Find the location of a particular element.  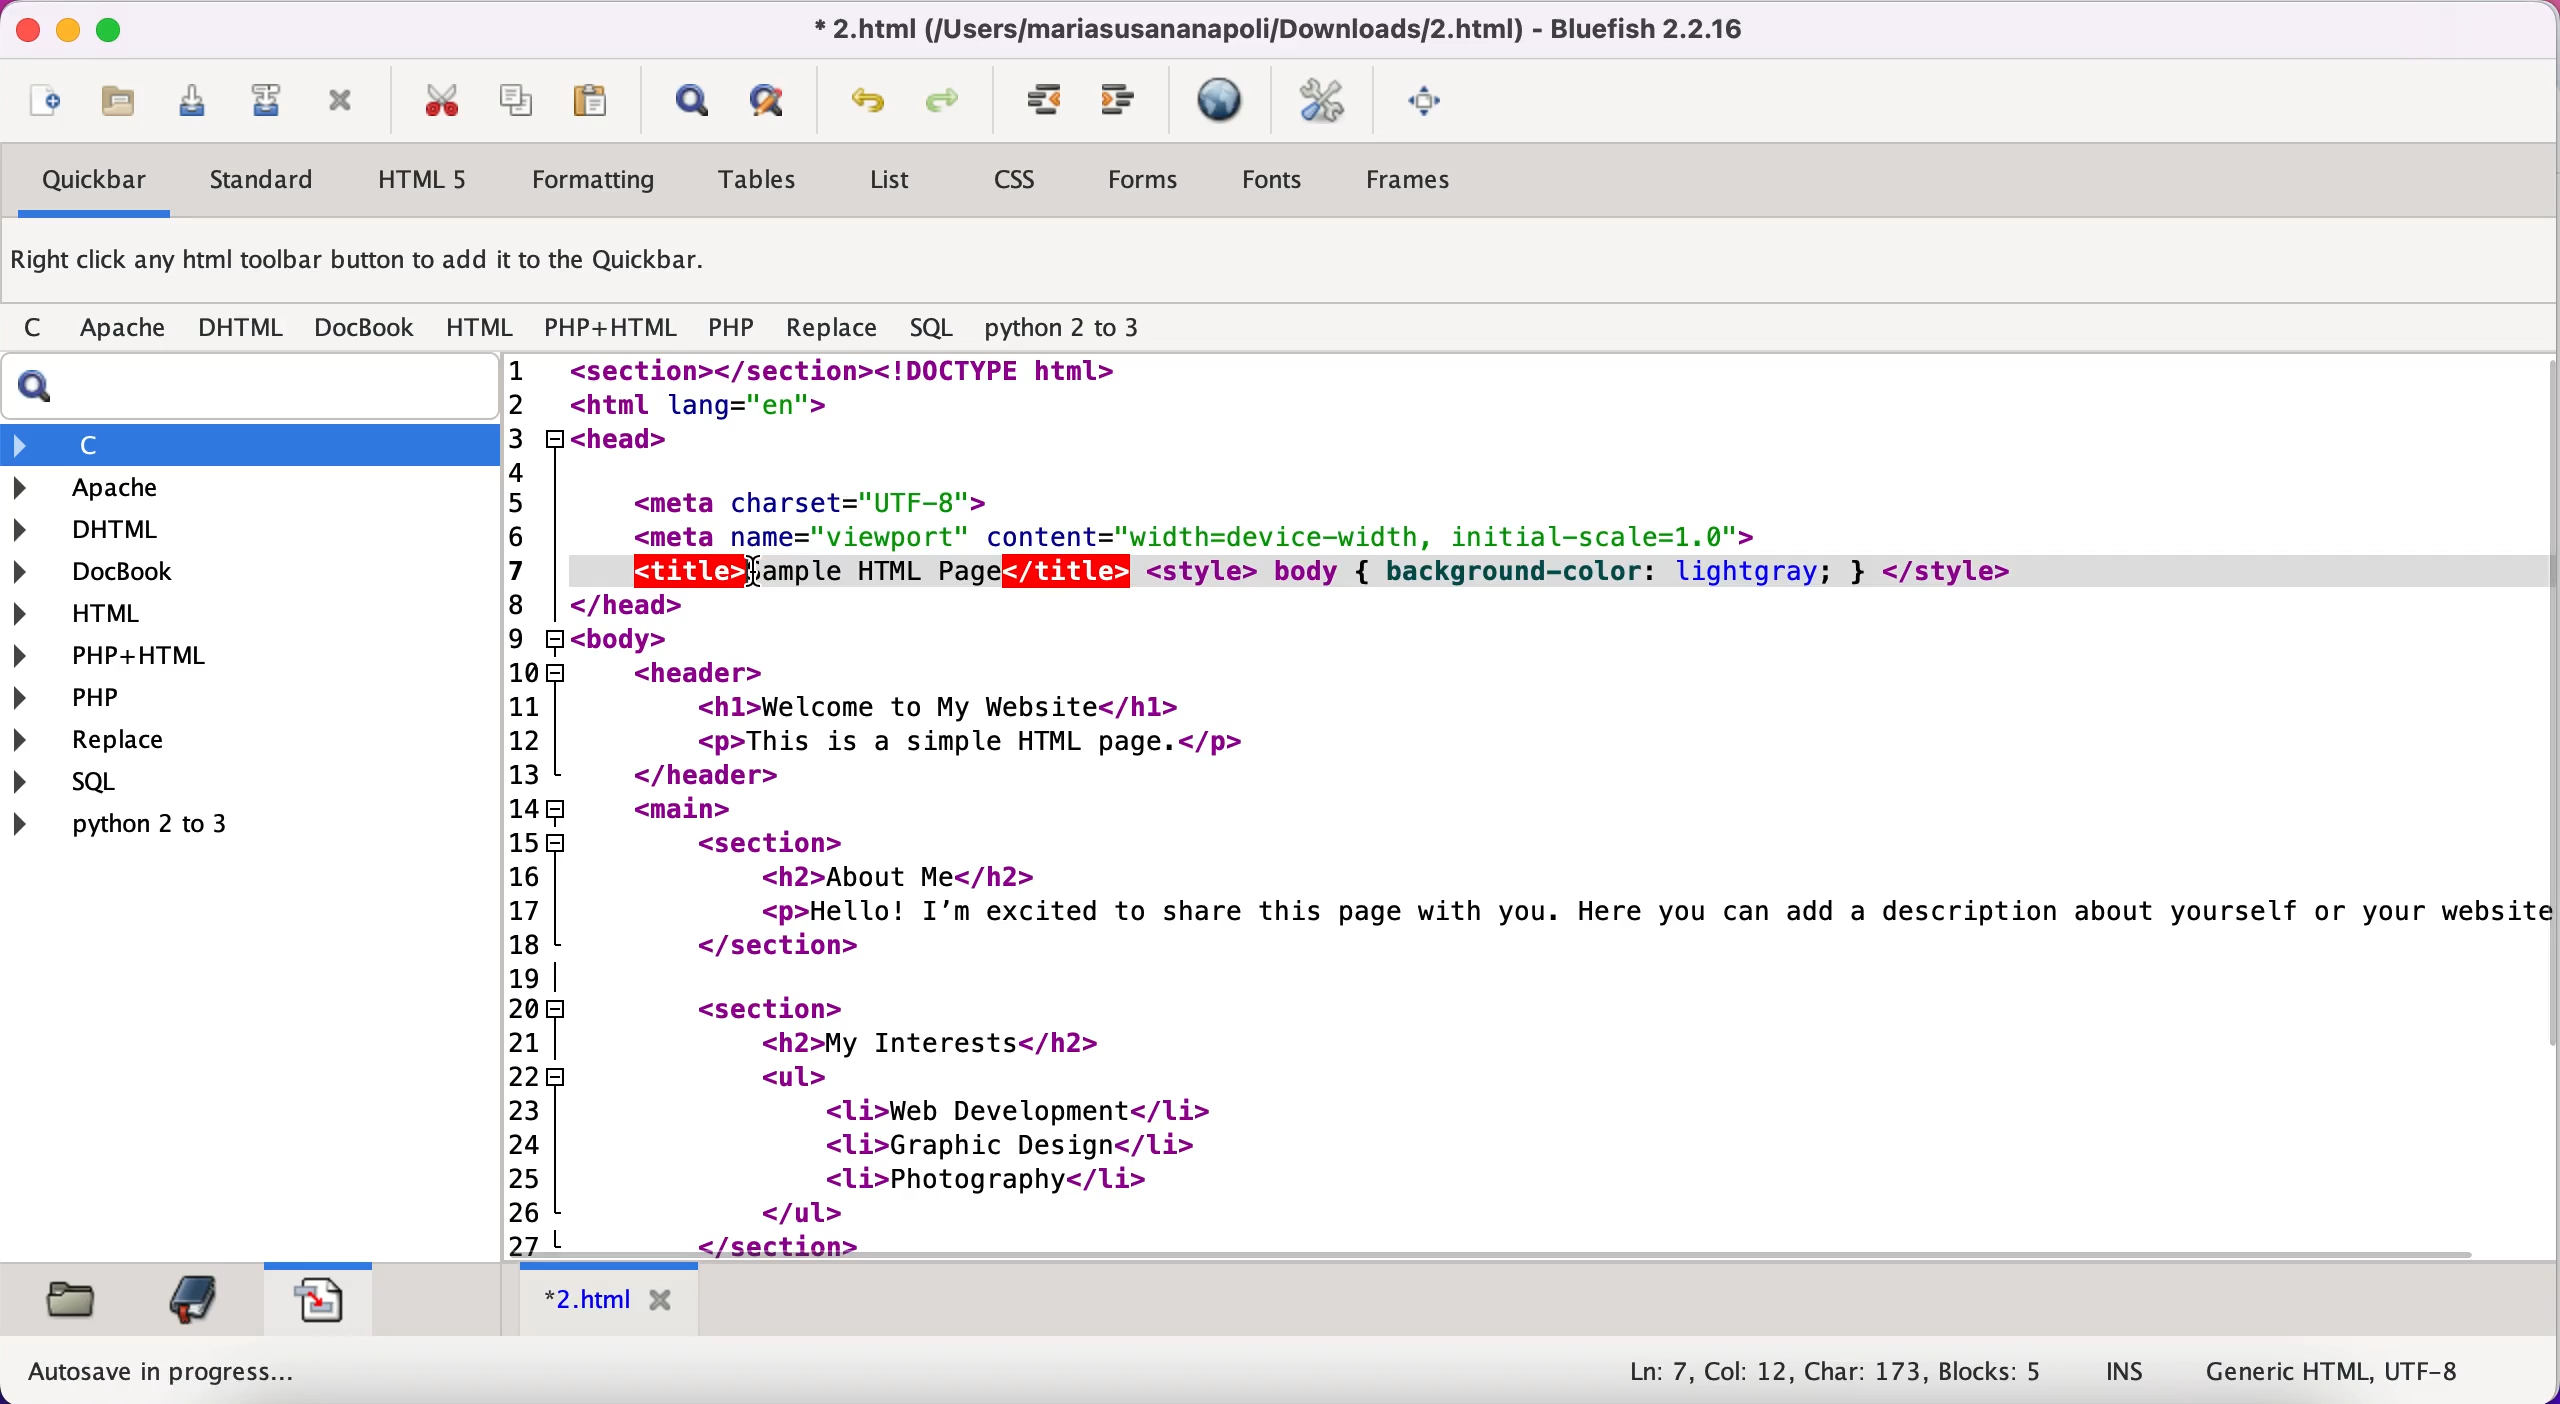

unindent is located at coordinates (1120, 101).